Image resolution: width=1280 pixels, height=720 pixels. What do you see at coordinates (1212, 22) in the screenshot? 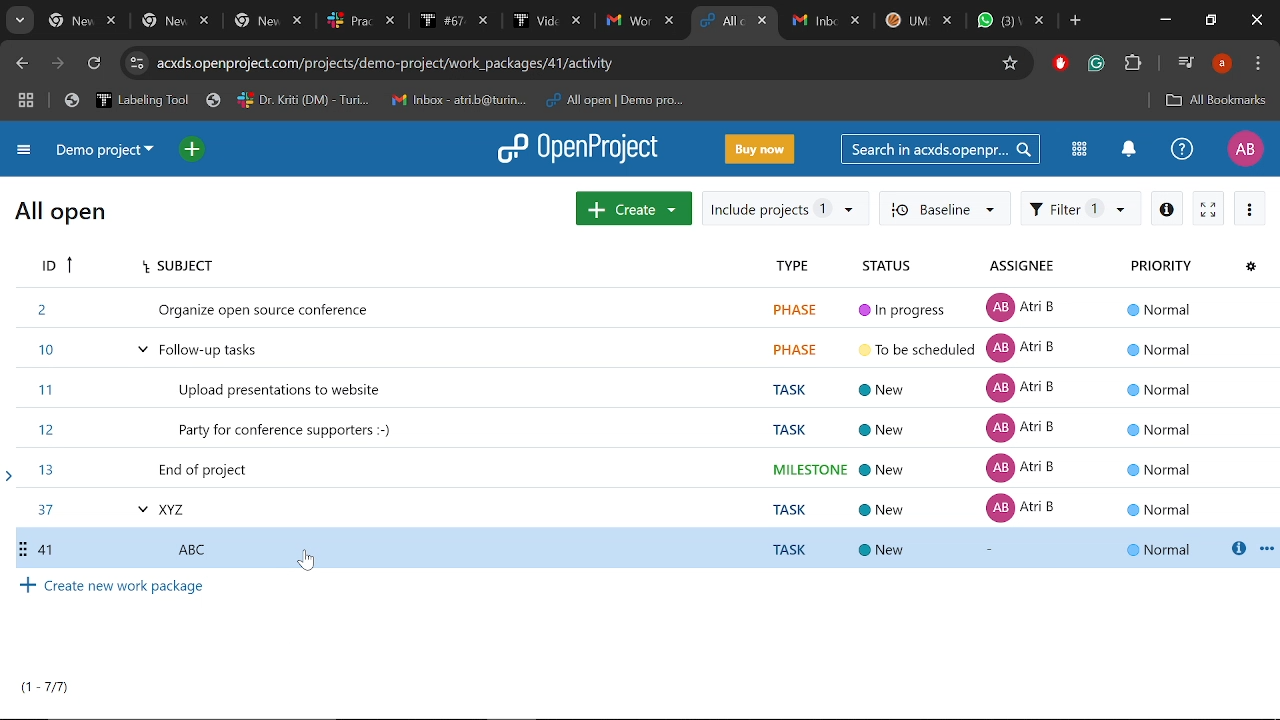
I see `Restore down` at bounding box center [1212, 22].